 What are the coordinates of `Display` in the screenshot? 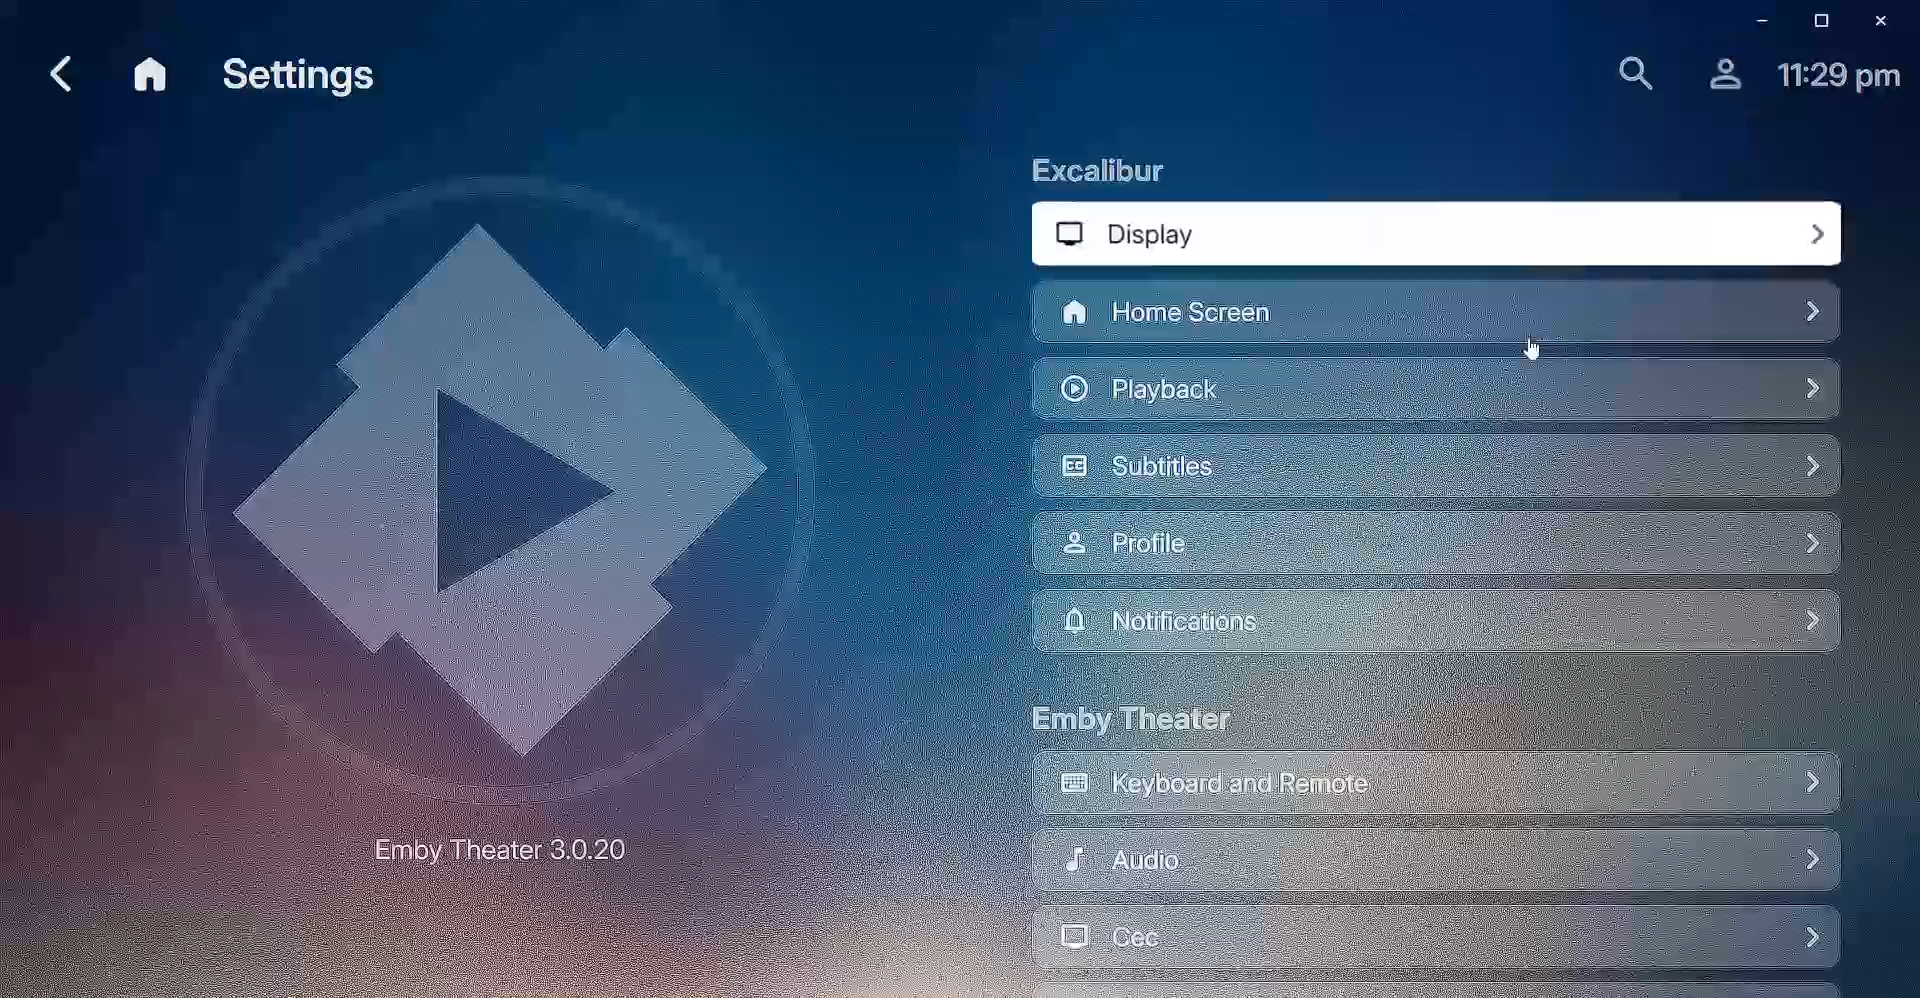 It's located at (1439, 238).